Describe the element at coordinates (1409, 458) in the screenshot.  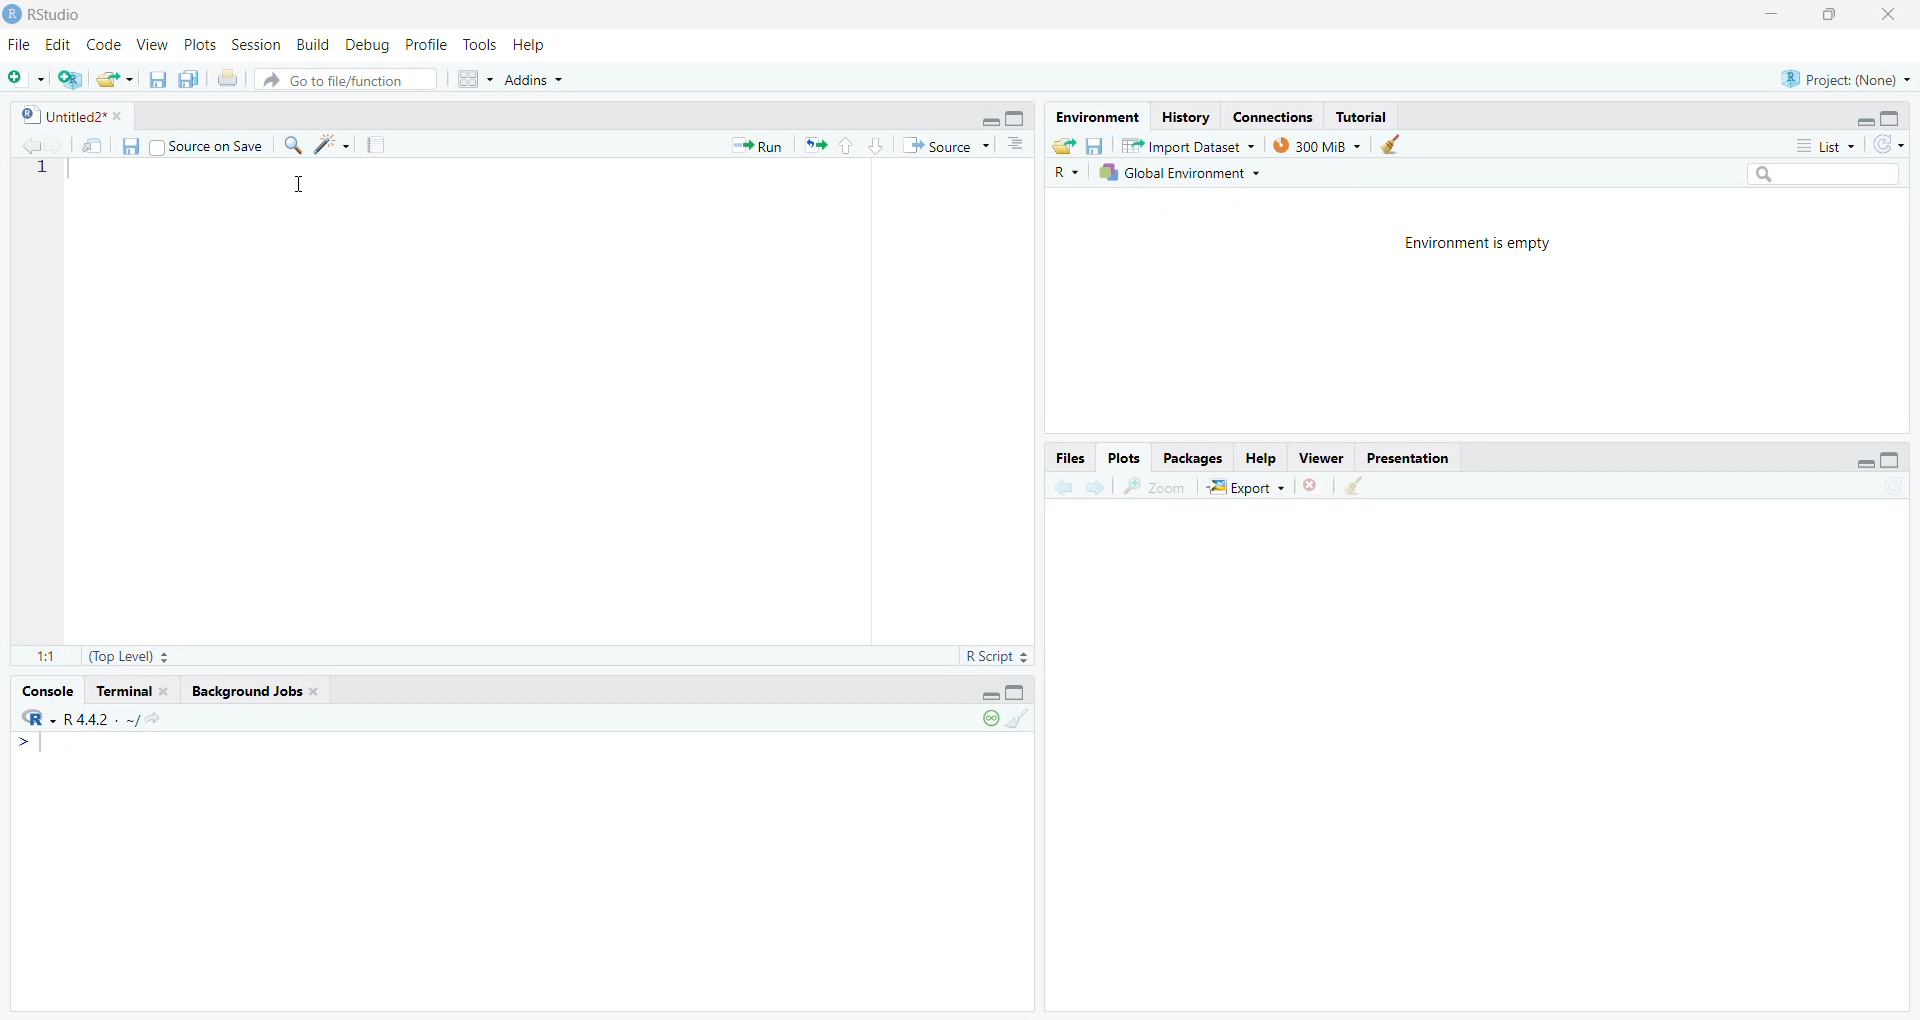
I see `Presentation` at that location.